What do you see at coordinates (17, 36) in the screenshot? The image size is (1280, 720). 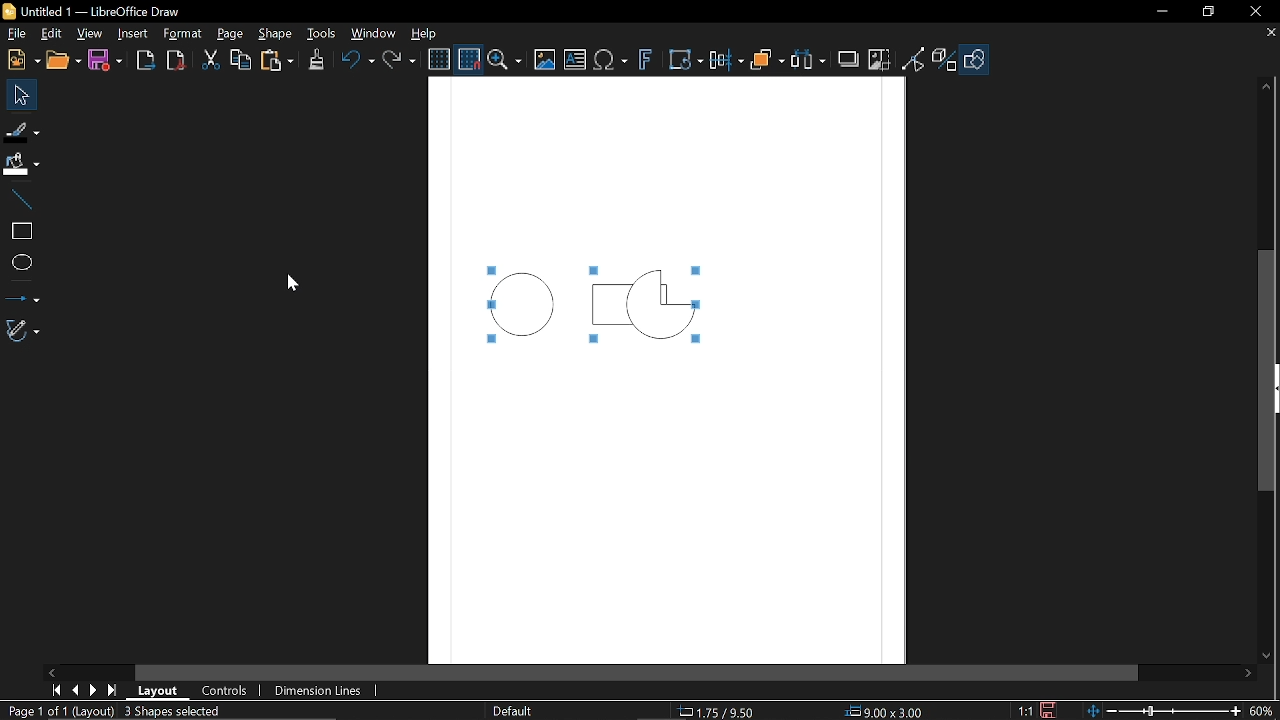 I see `File` at bounding box center [17, 36].